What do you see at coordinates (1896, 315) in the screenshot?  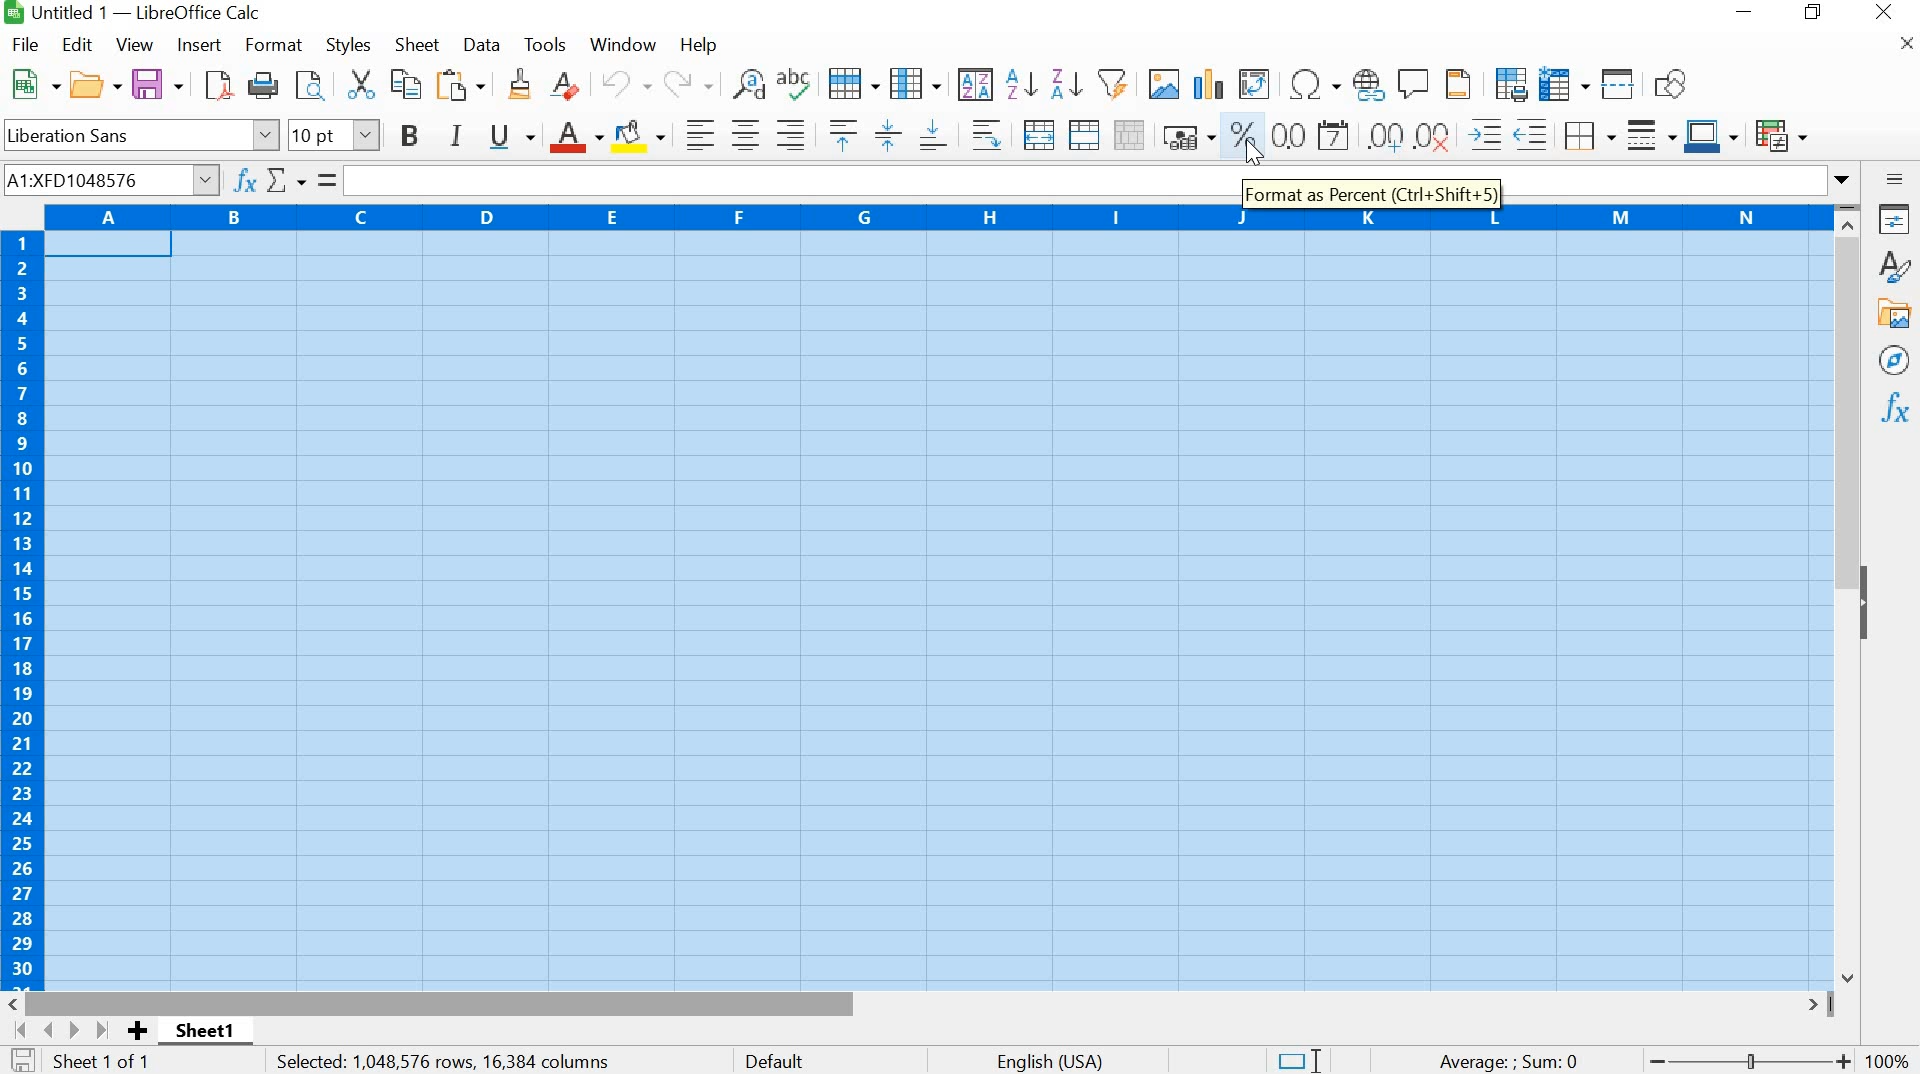 I see `Gallery` at bounding box center [1896, 315].